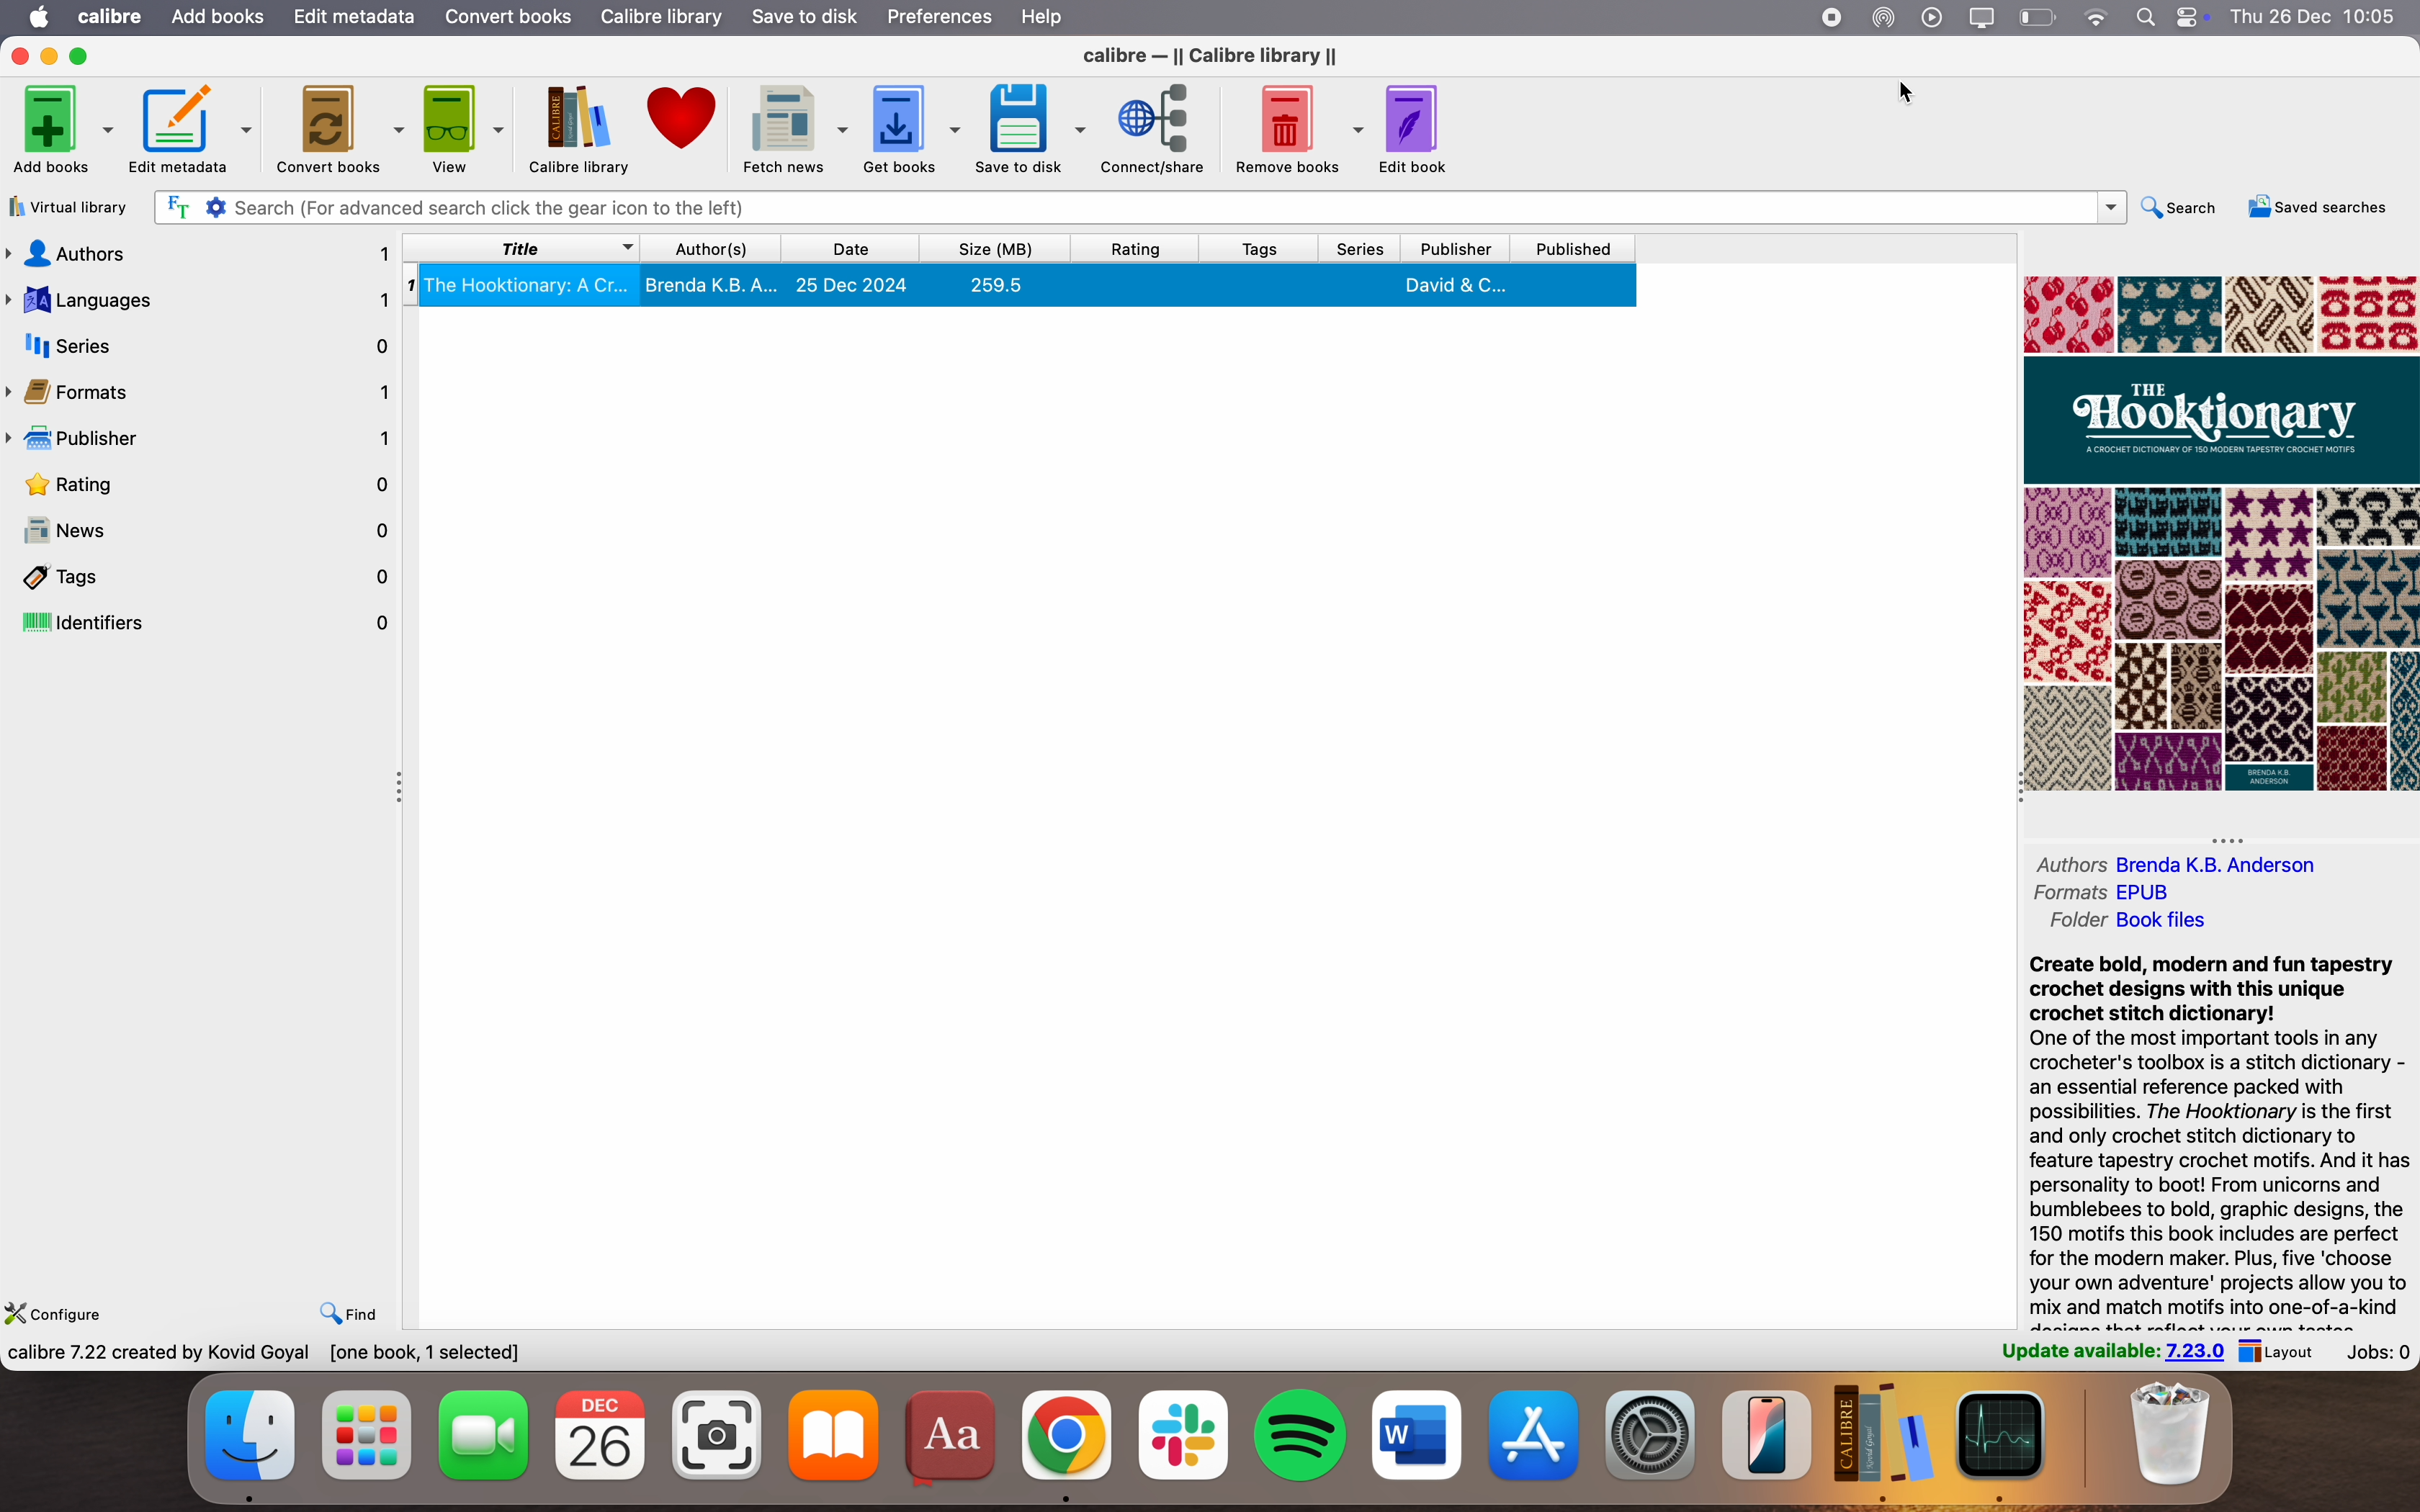  What do you see at coordinates (1138, 207) in the screenshot?
I see `search bar` at bounding box center [1138, 207].